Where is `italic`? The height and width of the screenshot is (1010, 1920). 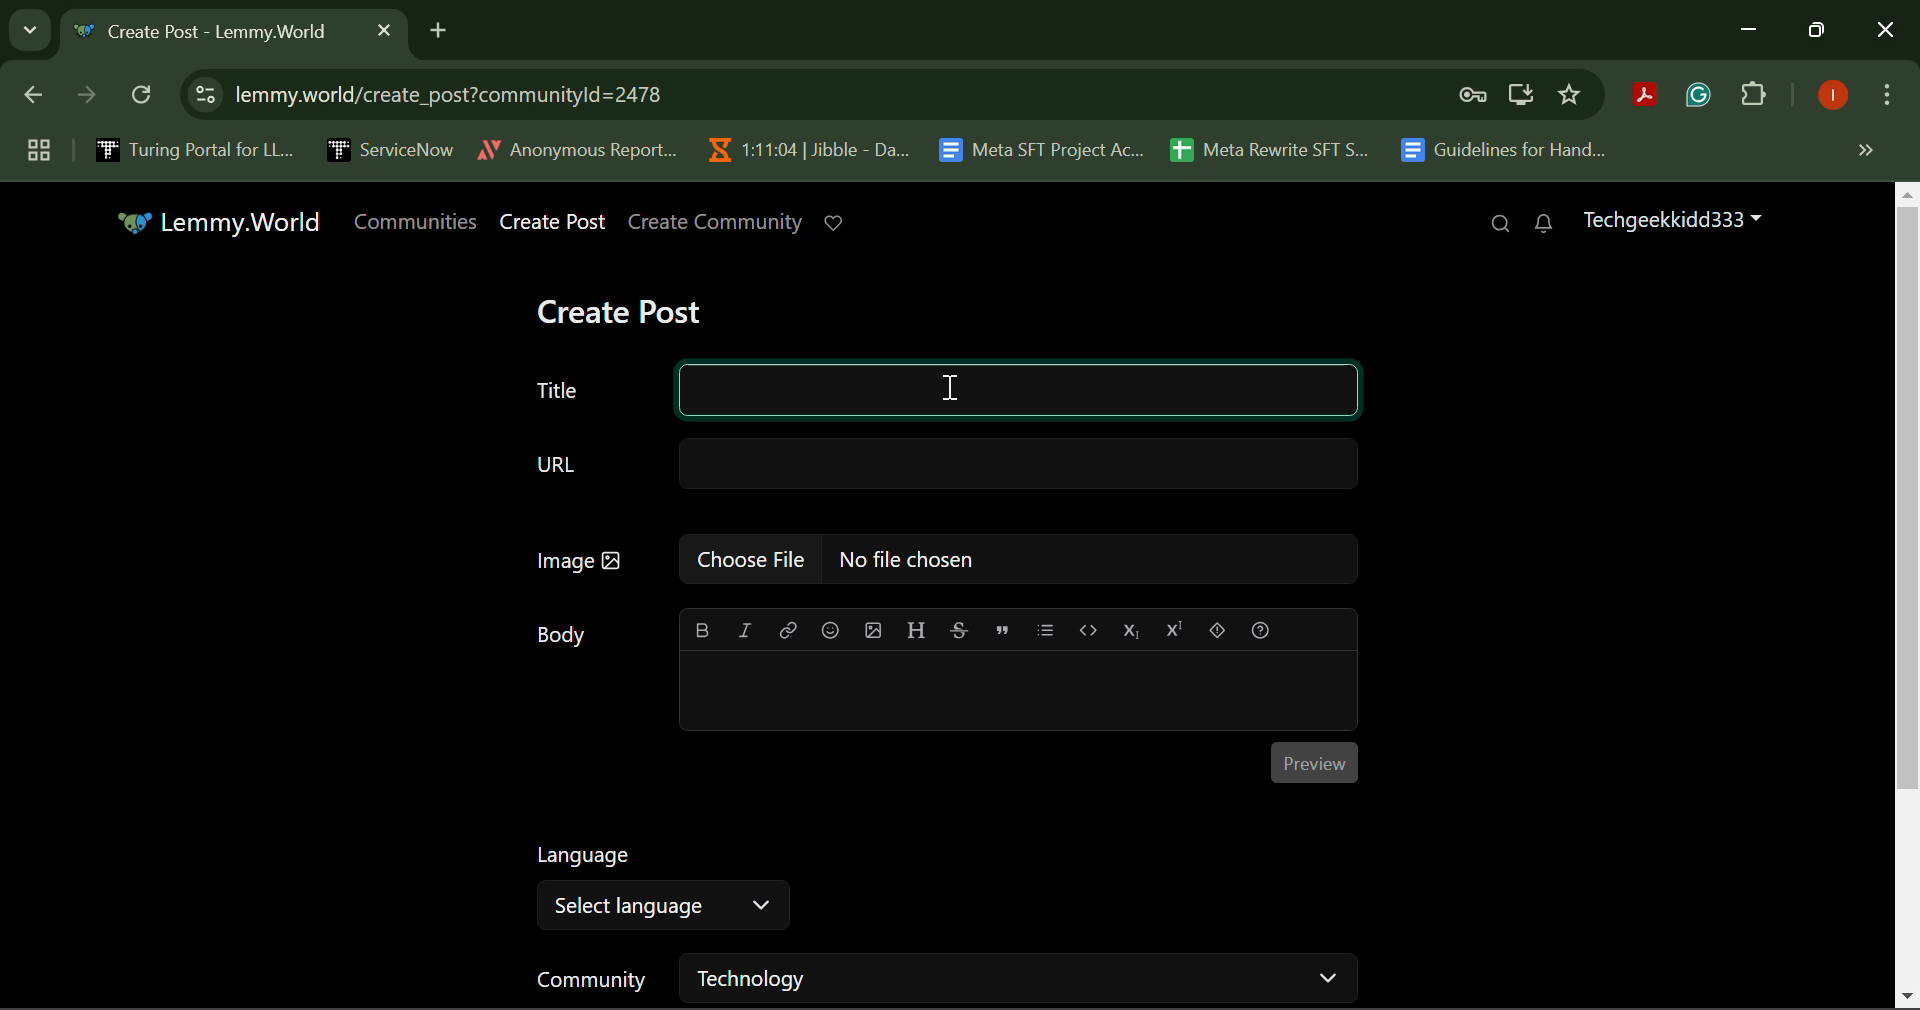 italic is located at coordinates (744, 628).